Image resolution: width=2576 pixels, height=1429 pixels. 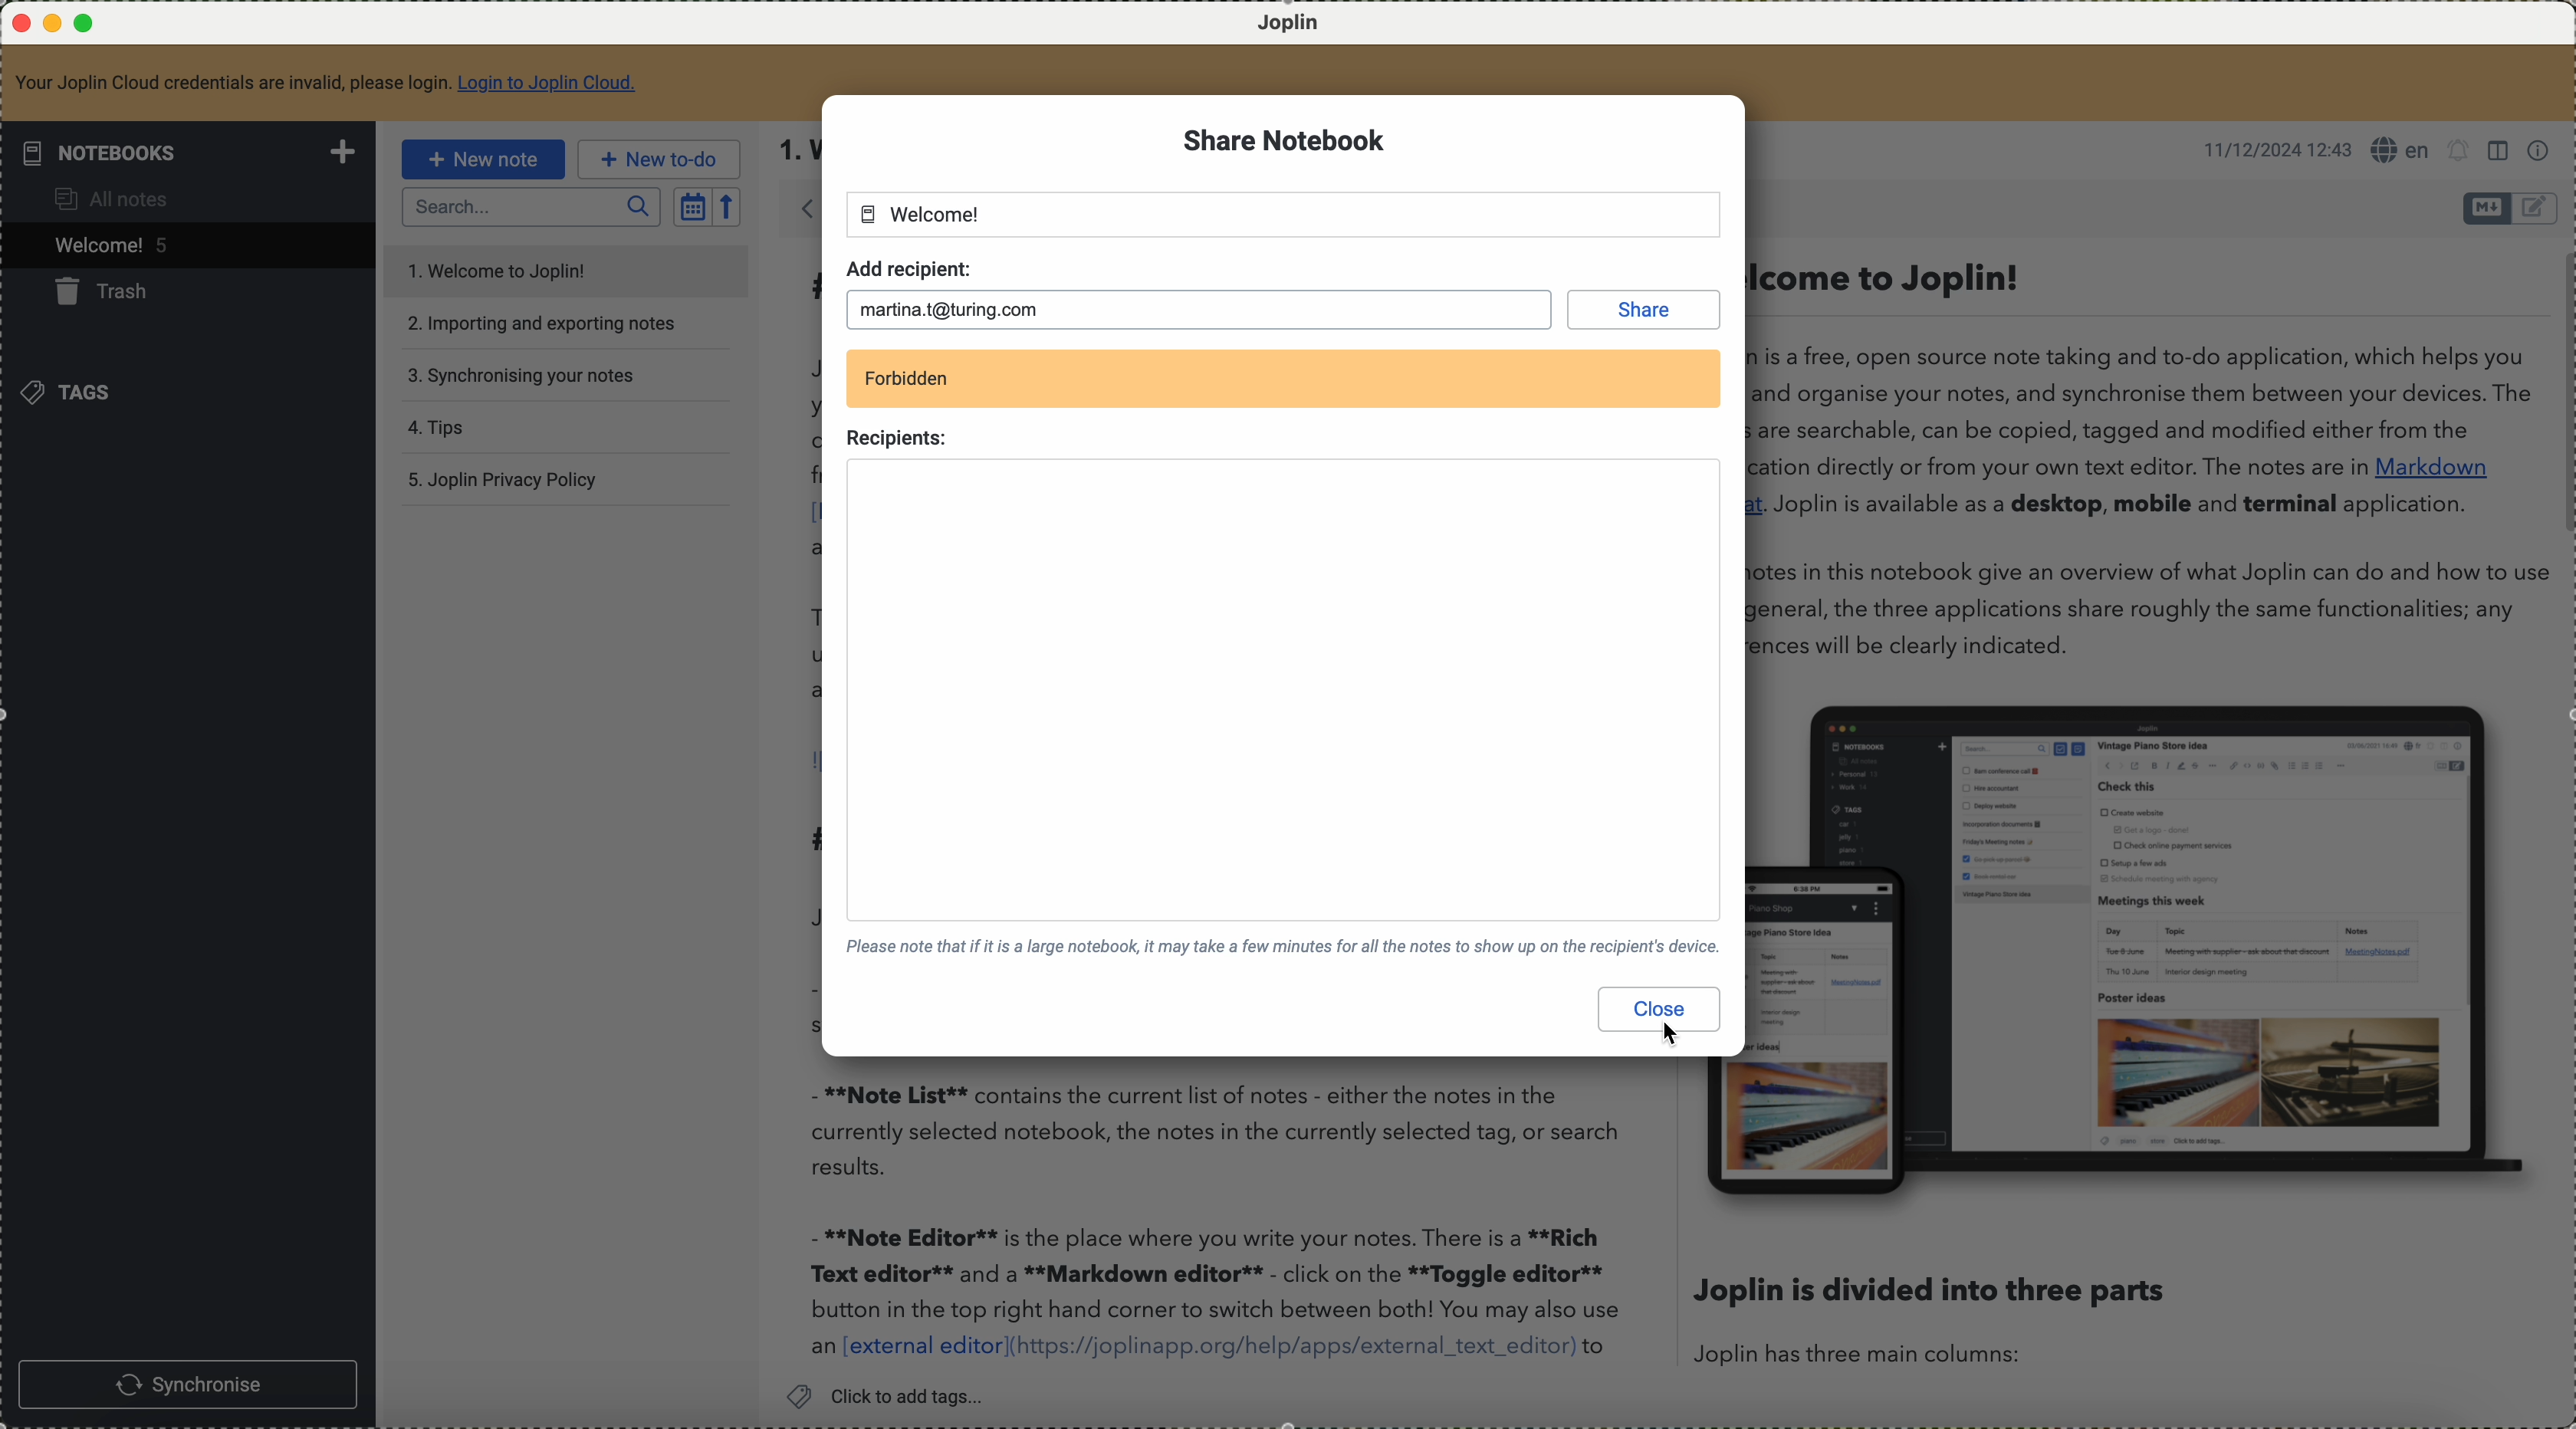 What do you see at coordinates (79, 395) in the screenshot?
I see `tags` at bounding box center [79, 395].